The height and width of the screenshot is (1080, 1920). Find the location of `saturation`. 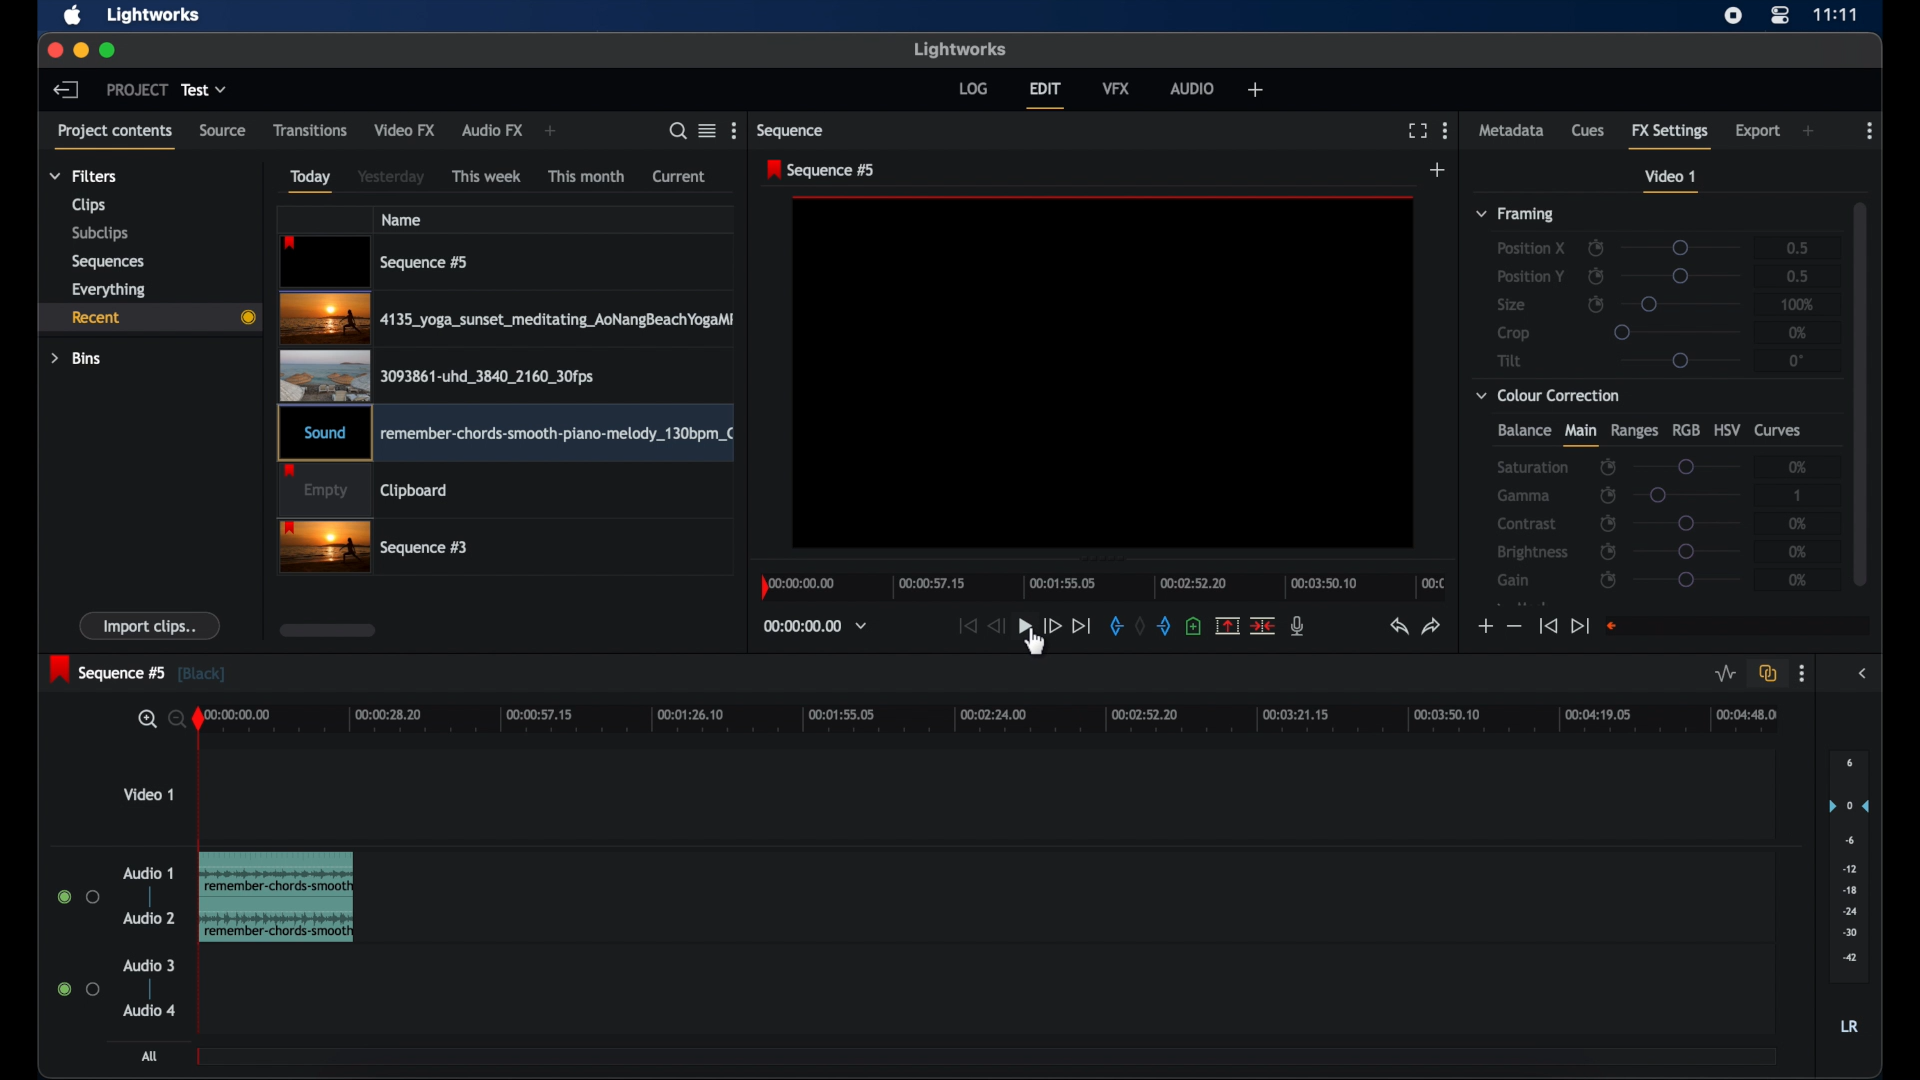

saturation is located at coordinates (1532, 467).